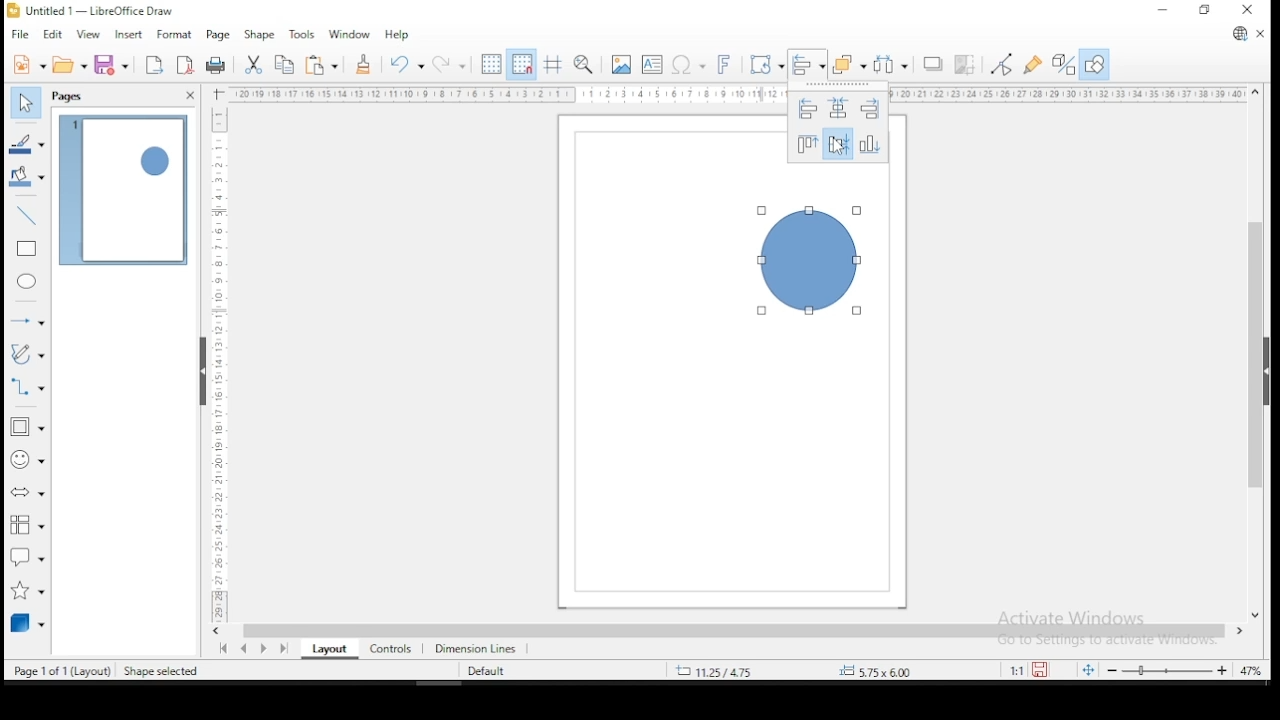  I want to click on help, so click(398, 34).